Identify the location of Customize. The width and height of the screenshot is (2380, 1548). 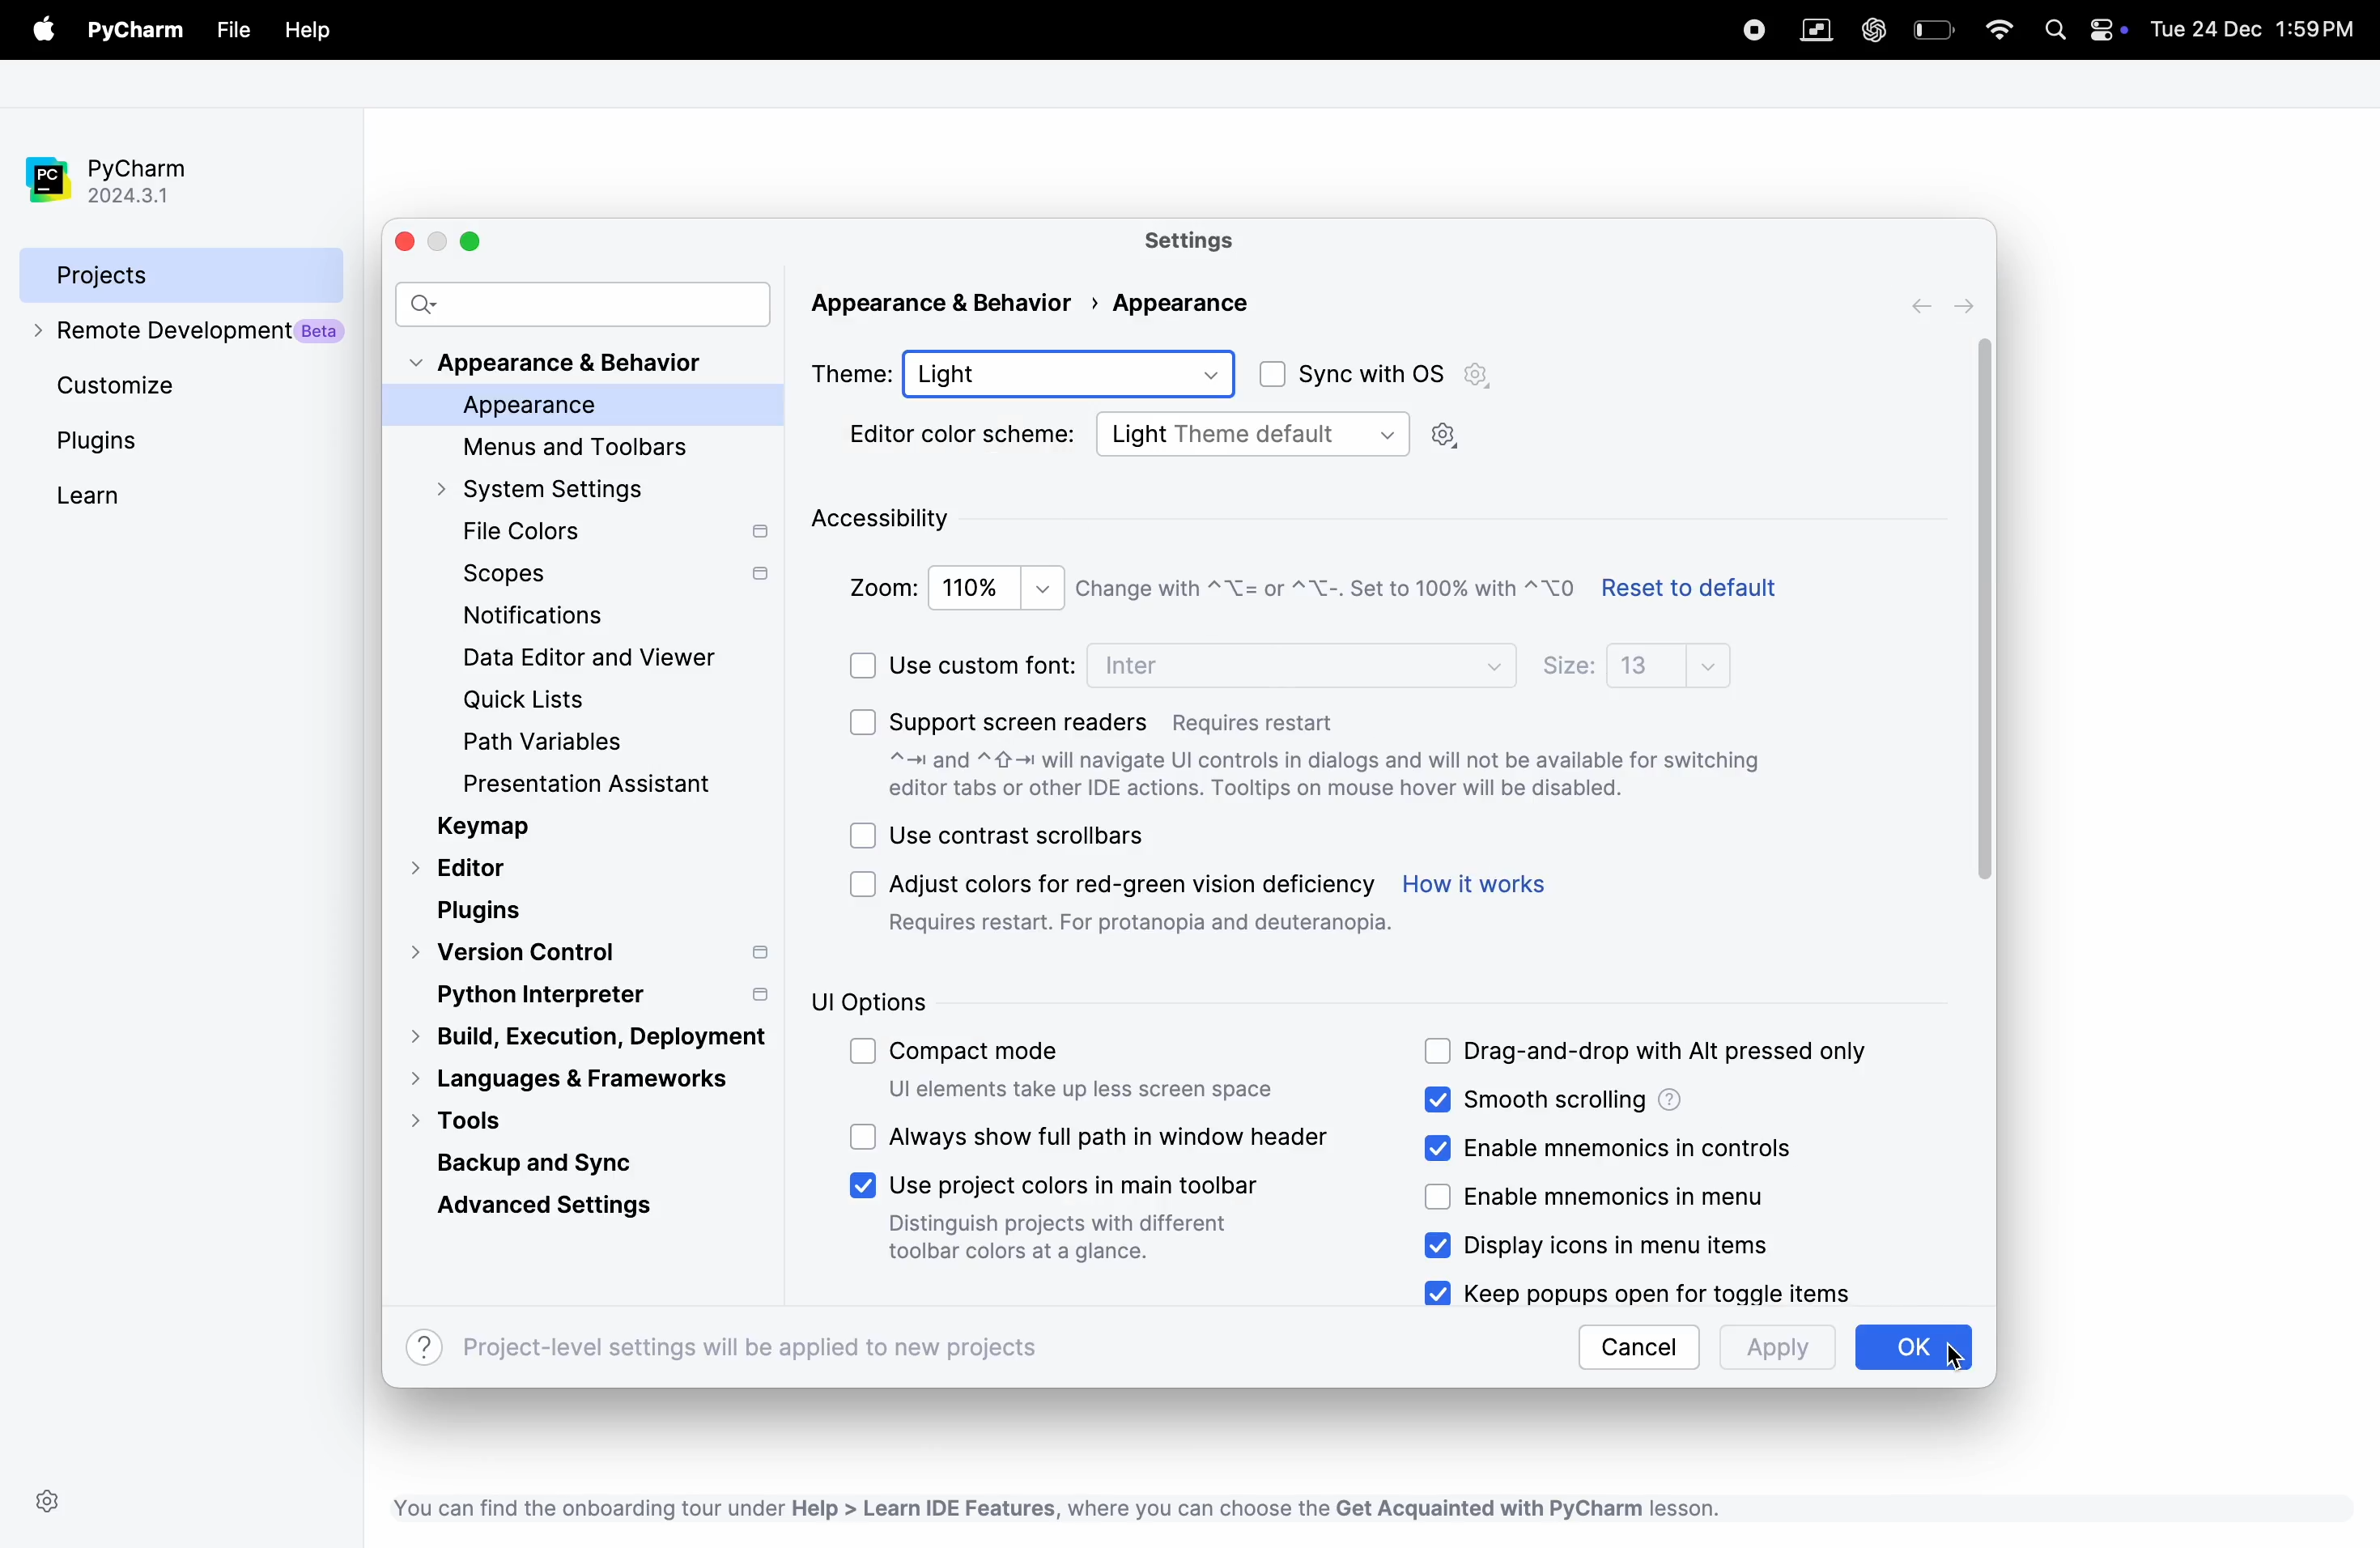
(128, 390).